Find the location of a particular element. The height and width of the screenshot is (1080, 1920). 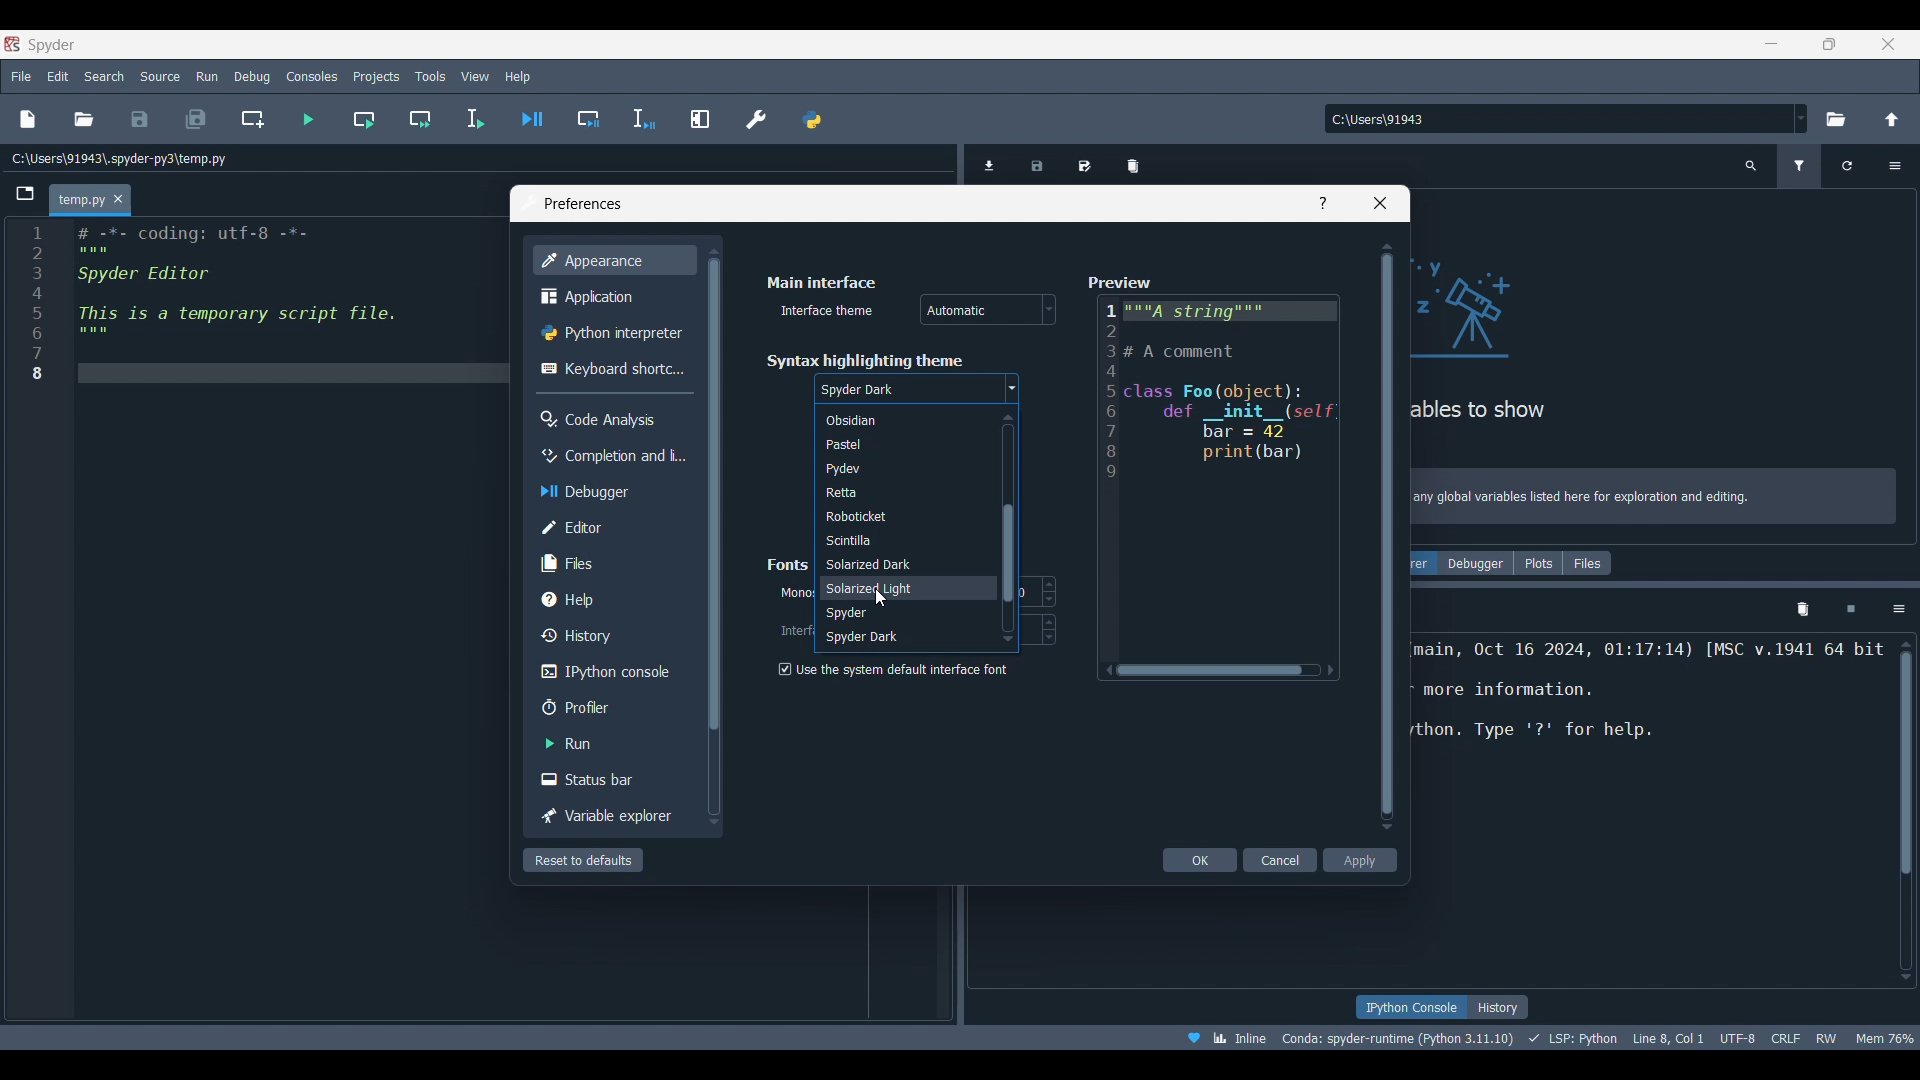

Debug menu is located at coordinates (252, 76).